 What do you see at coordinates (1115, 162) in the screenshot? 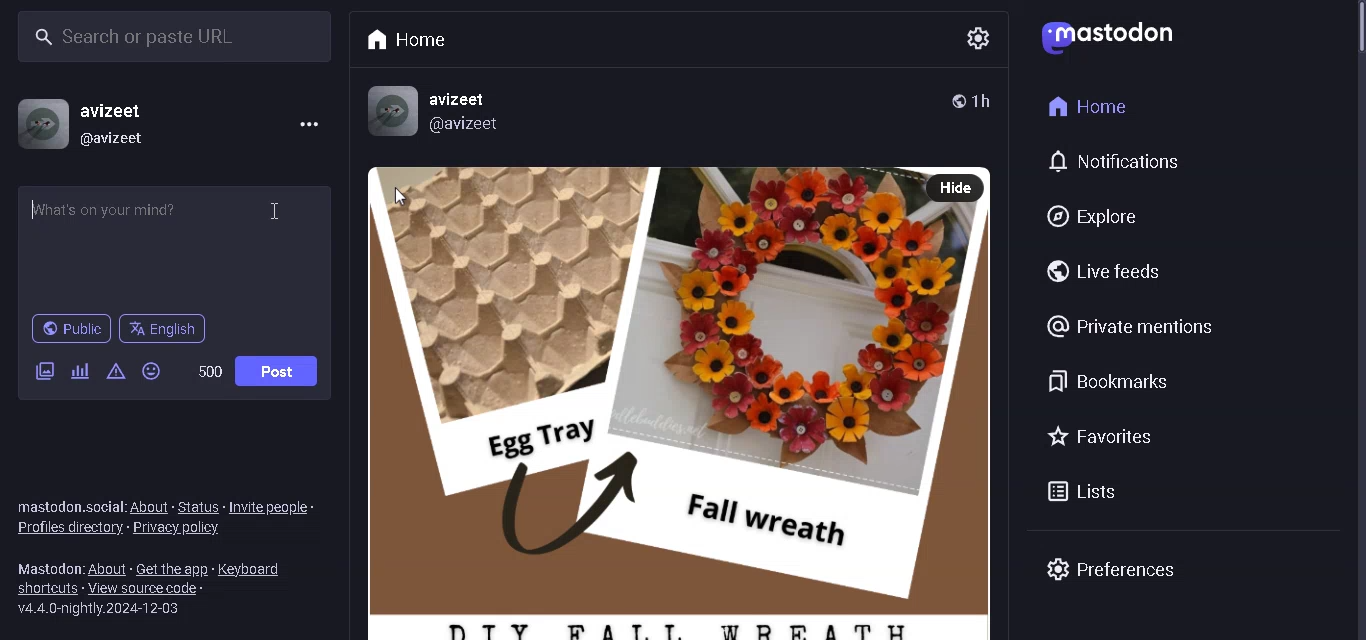
I see `NOTIFICATIONS` at bounding box center [1115, 162].